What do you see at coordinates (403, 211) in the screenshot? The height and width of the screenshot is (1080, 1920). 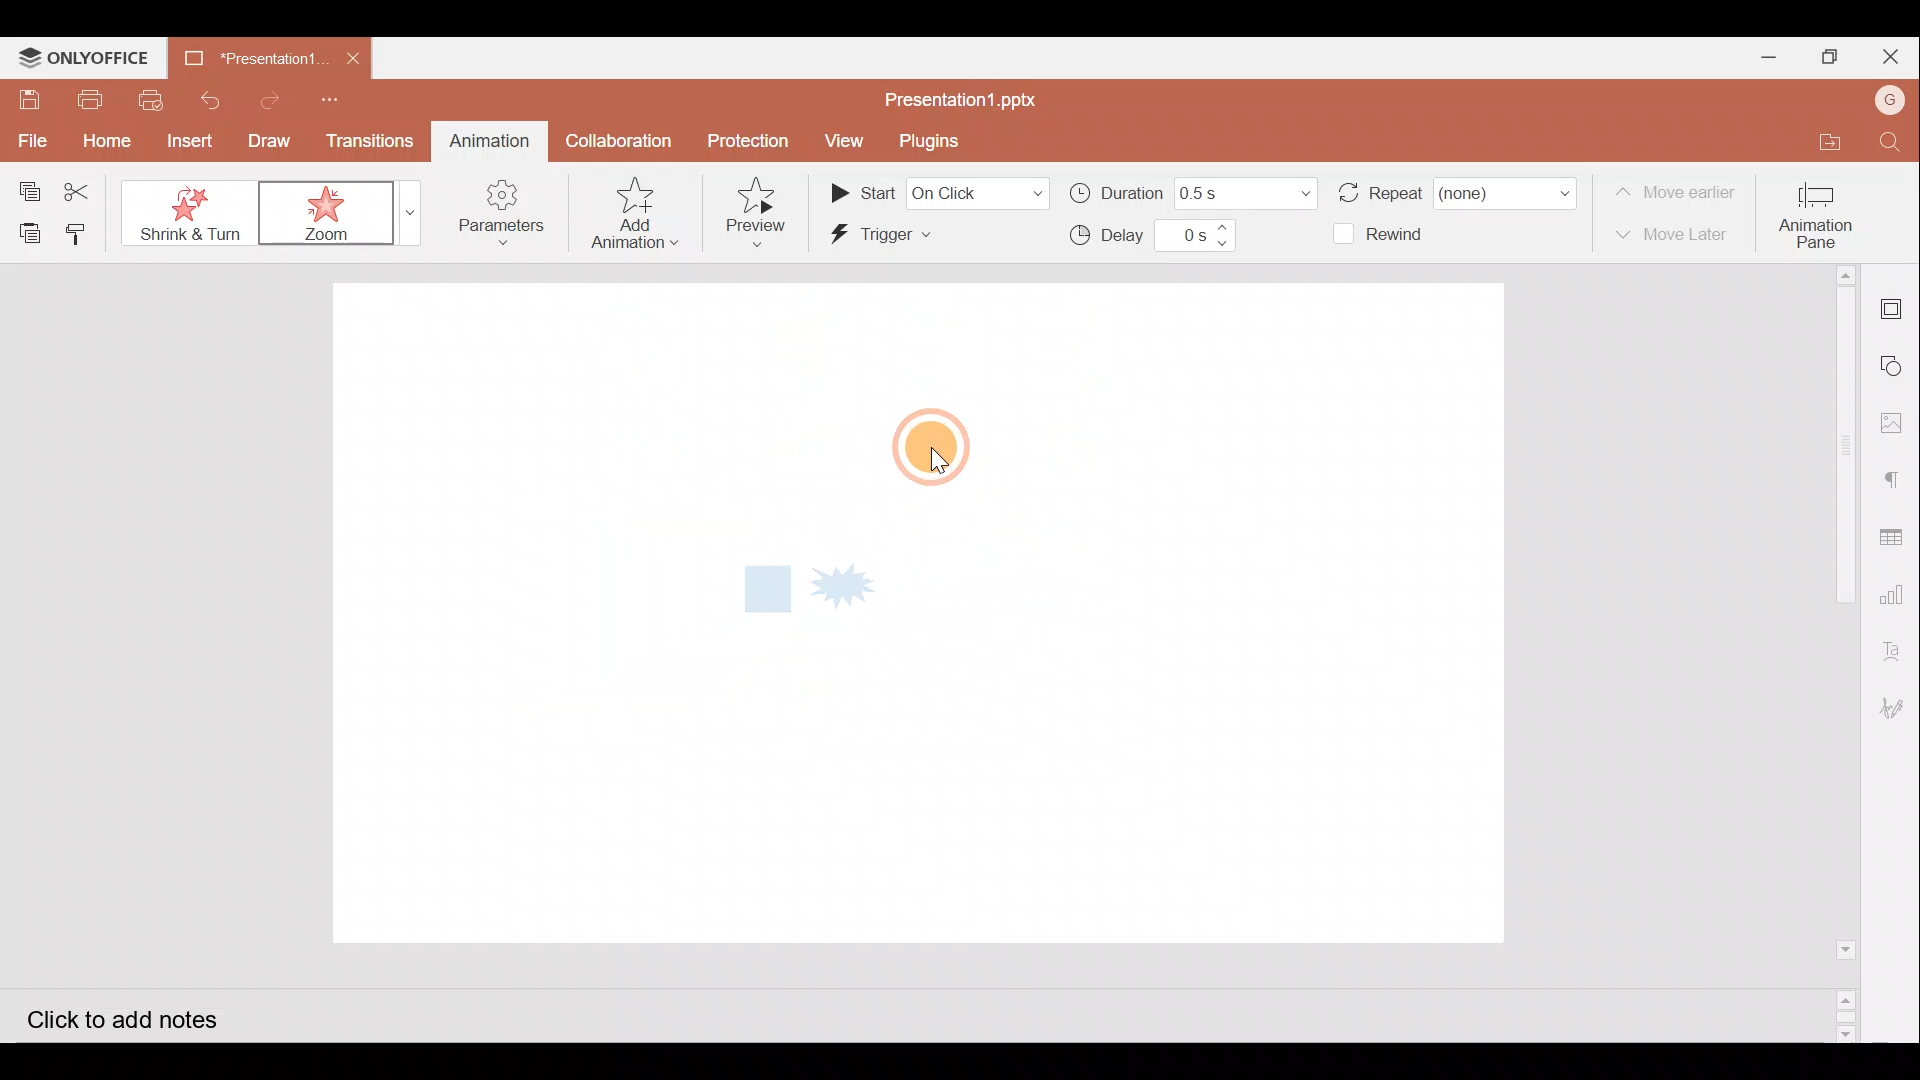 I see `More` at bounding box center [403, 211].